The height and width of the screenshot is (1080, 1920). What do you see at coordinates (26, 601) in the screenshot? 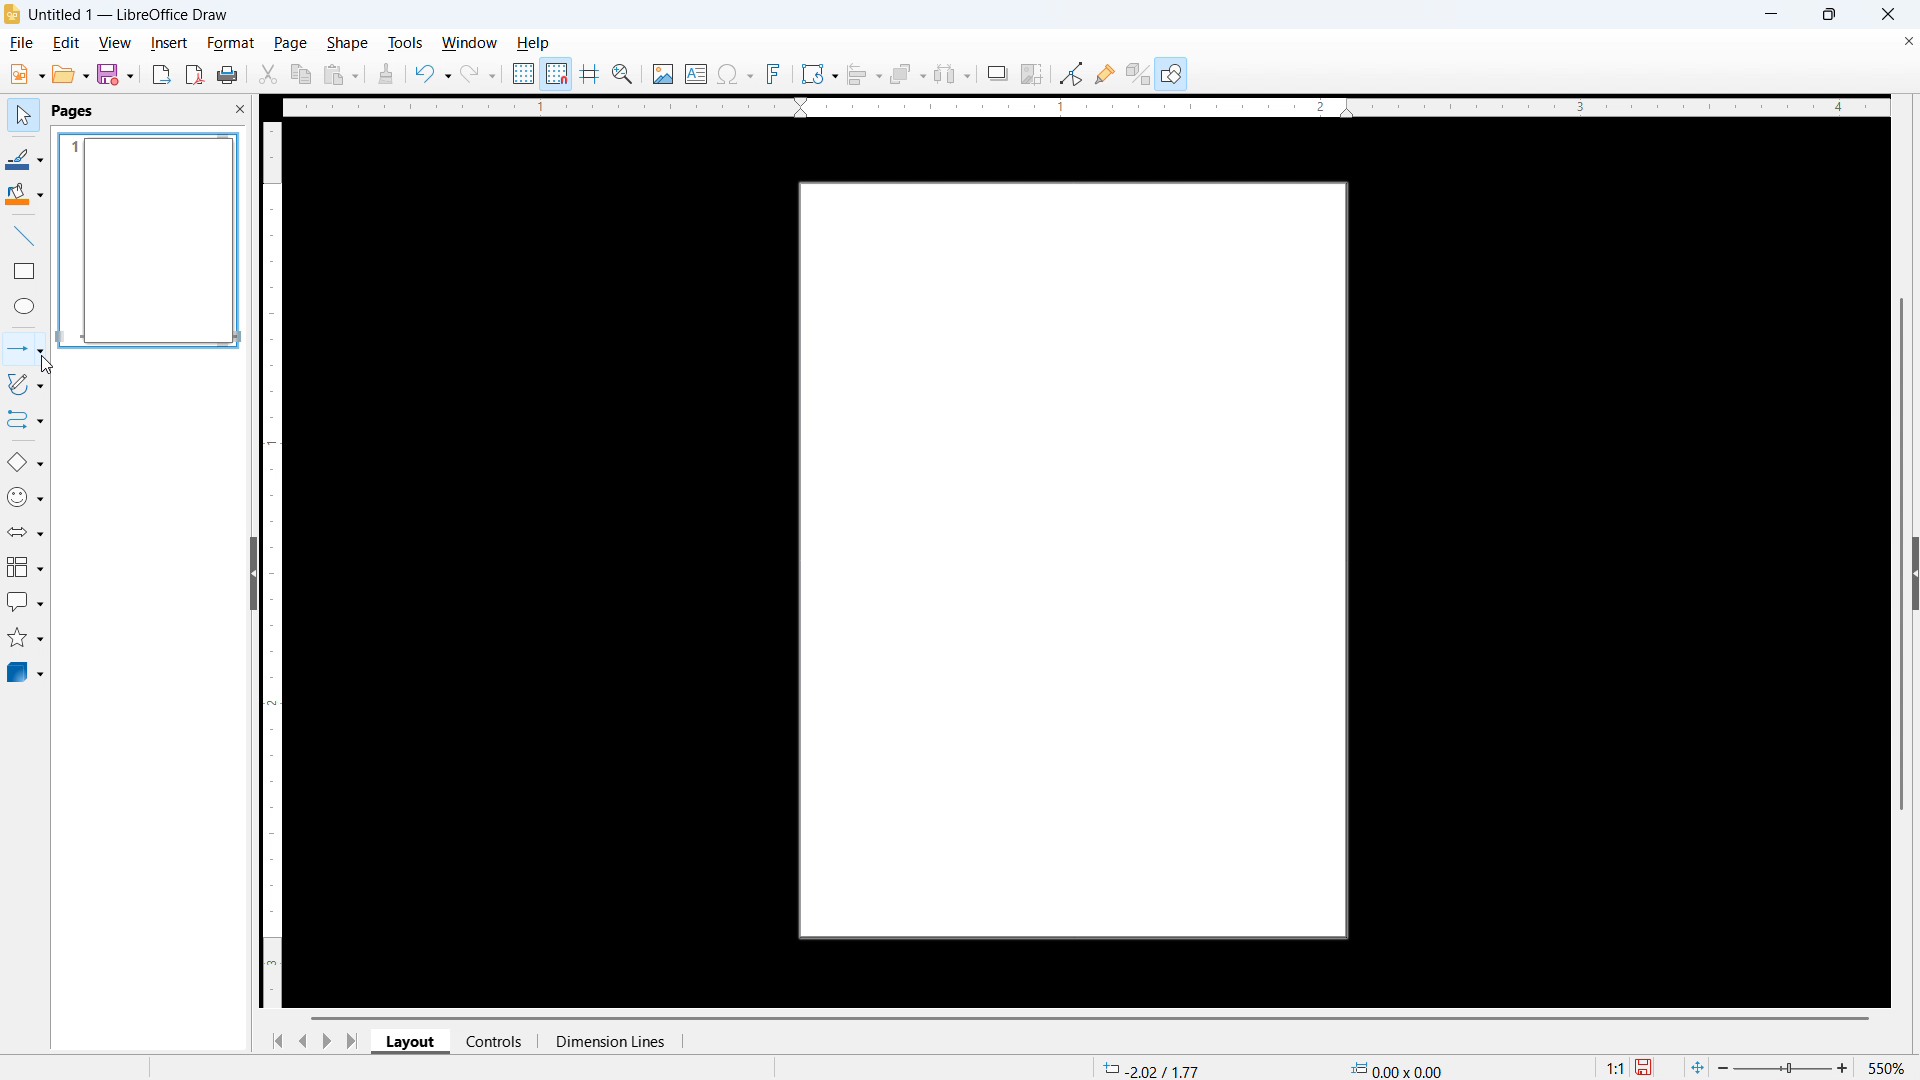
I see `Insert call out shapes ` at bounding box center [26, 601].